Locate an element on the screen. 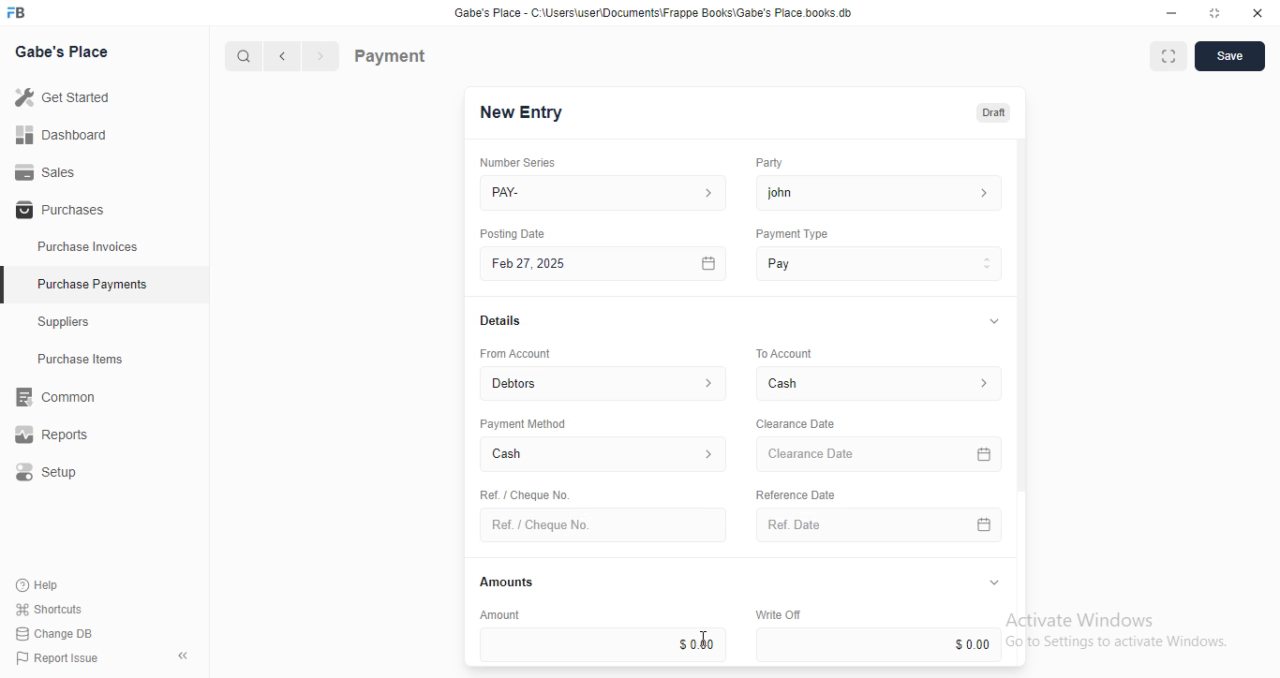 The image size is (1280, 678). close is located at coordinates (1258, 13).